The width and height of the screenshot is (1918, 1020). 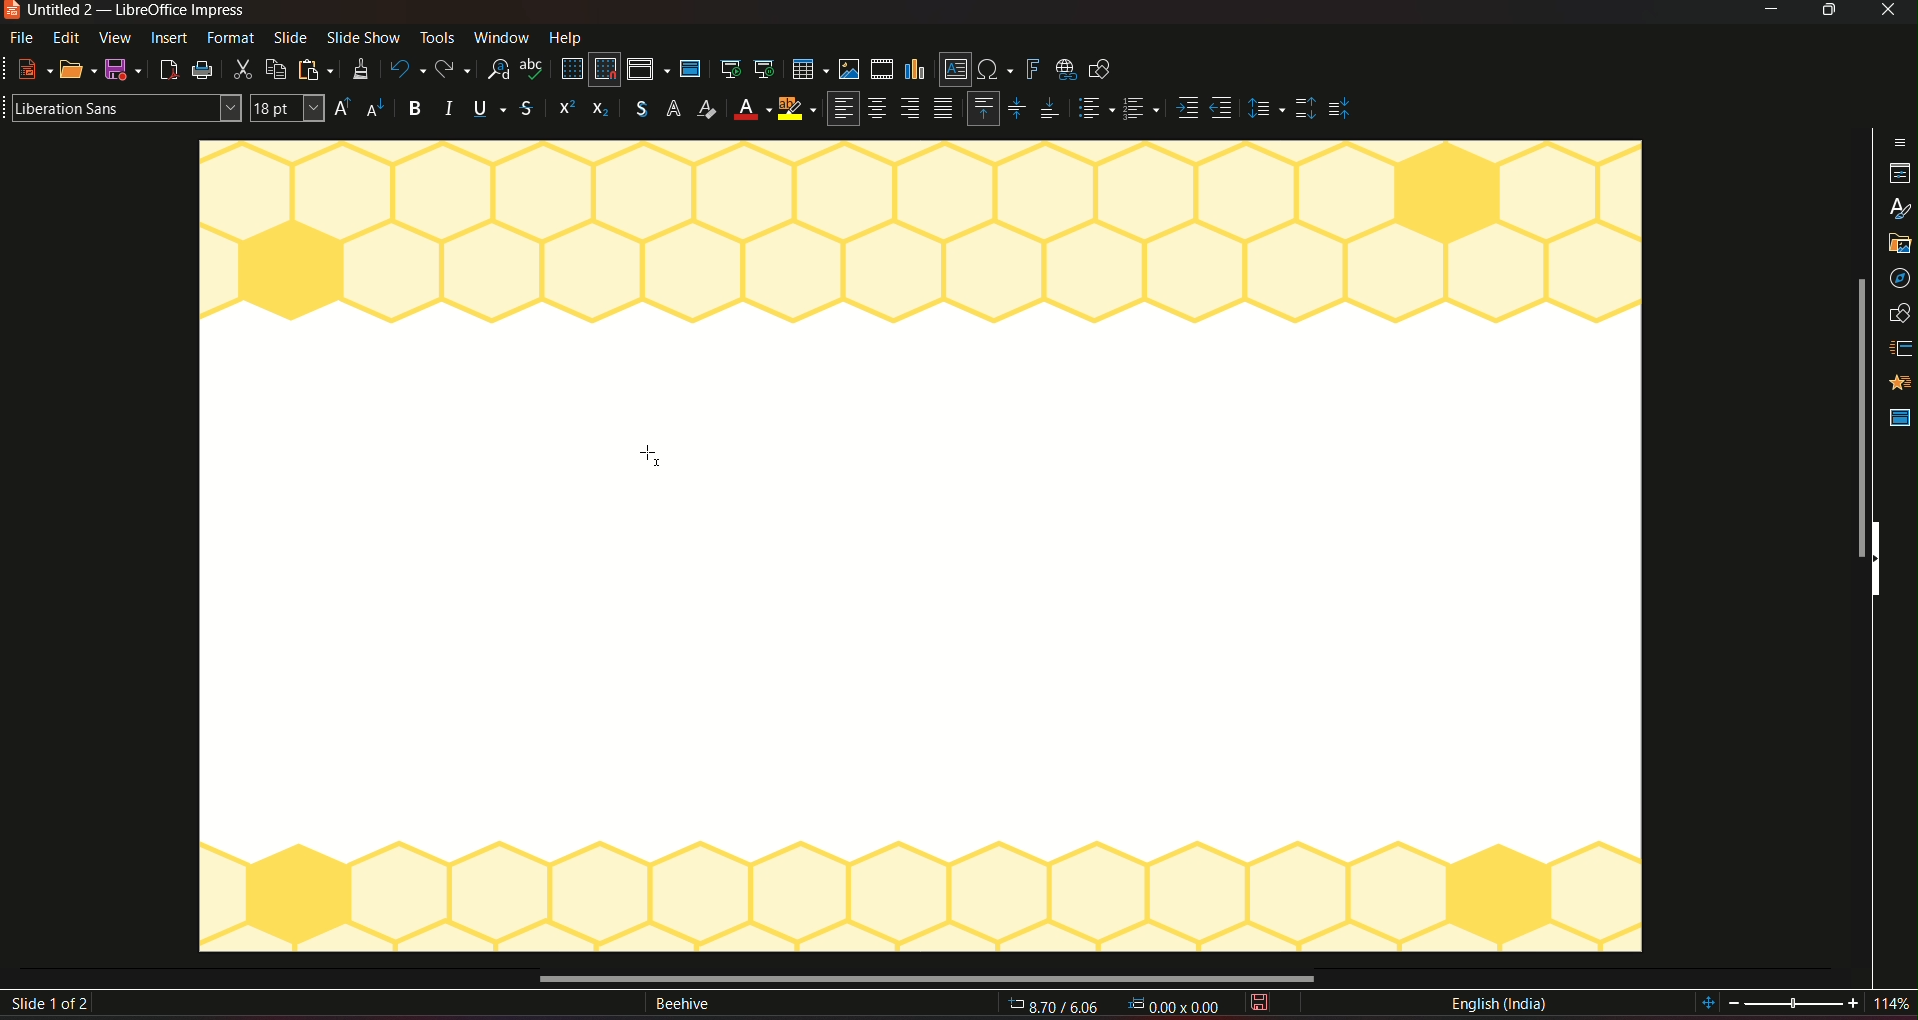 I want to click on slide, so click(x=289, y=39).